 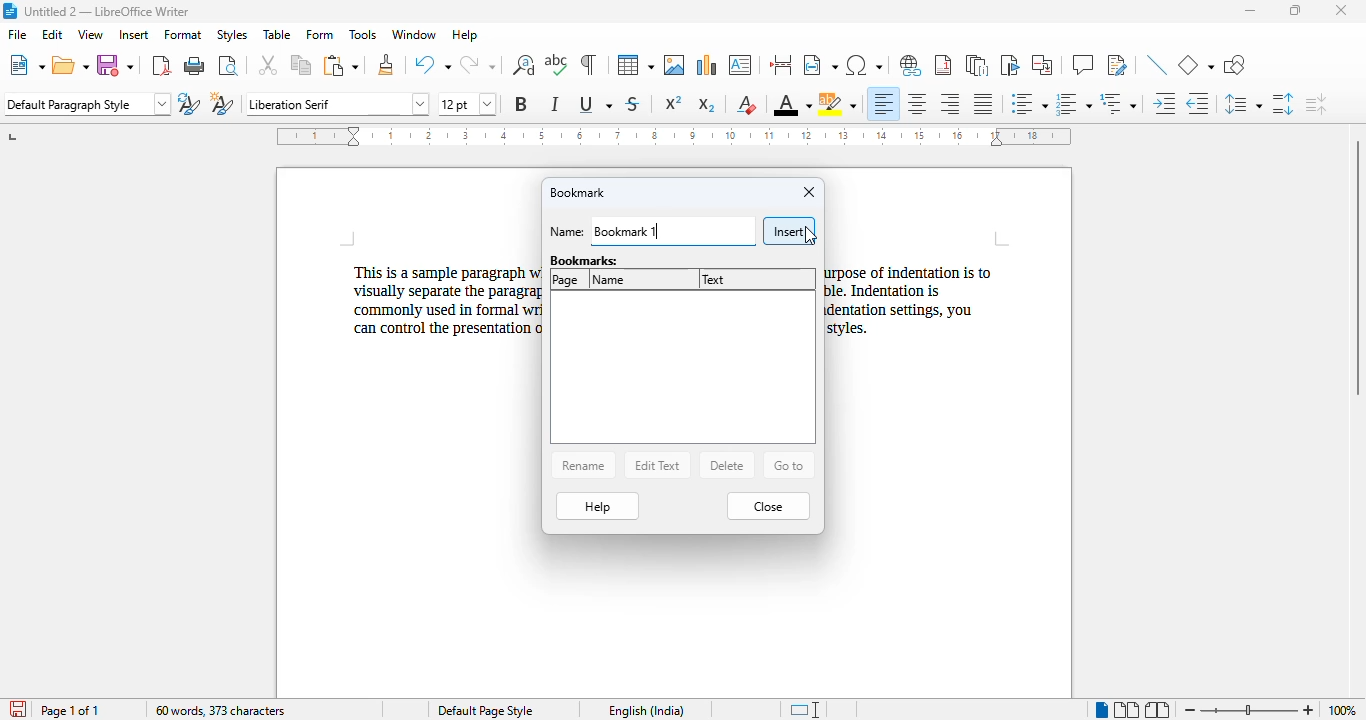 I want to click on insert image, so click(x=674, y=65).